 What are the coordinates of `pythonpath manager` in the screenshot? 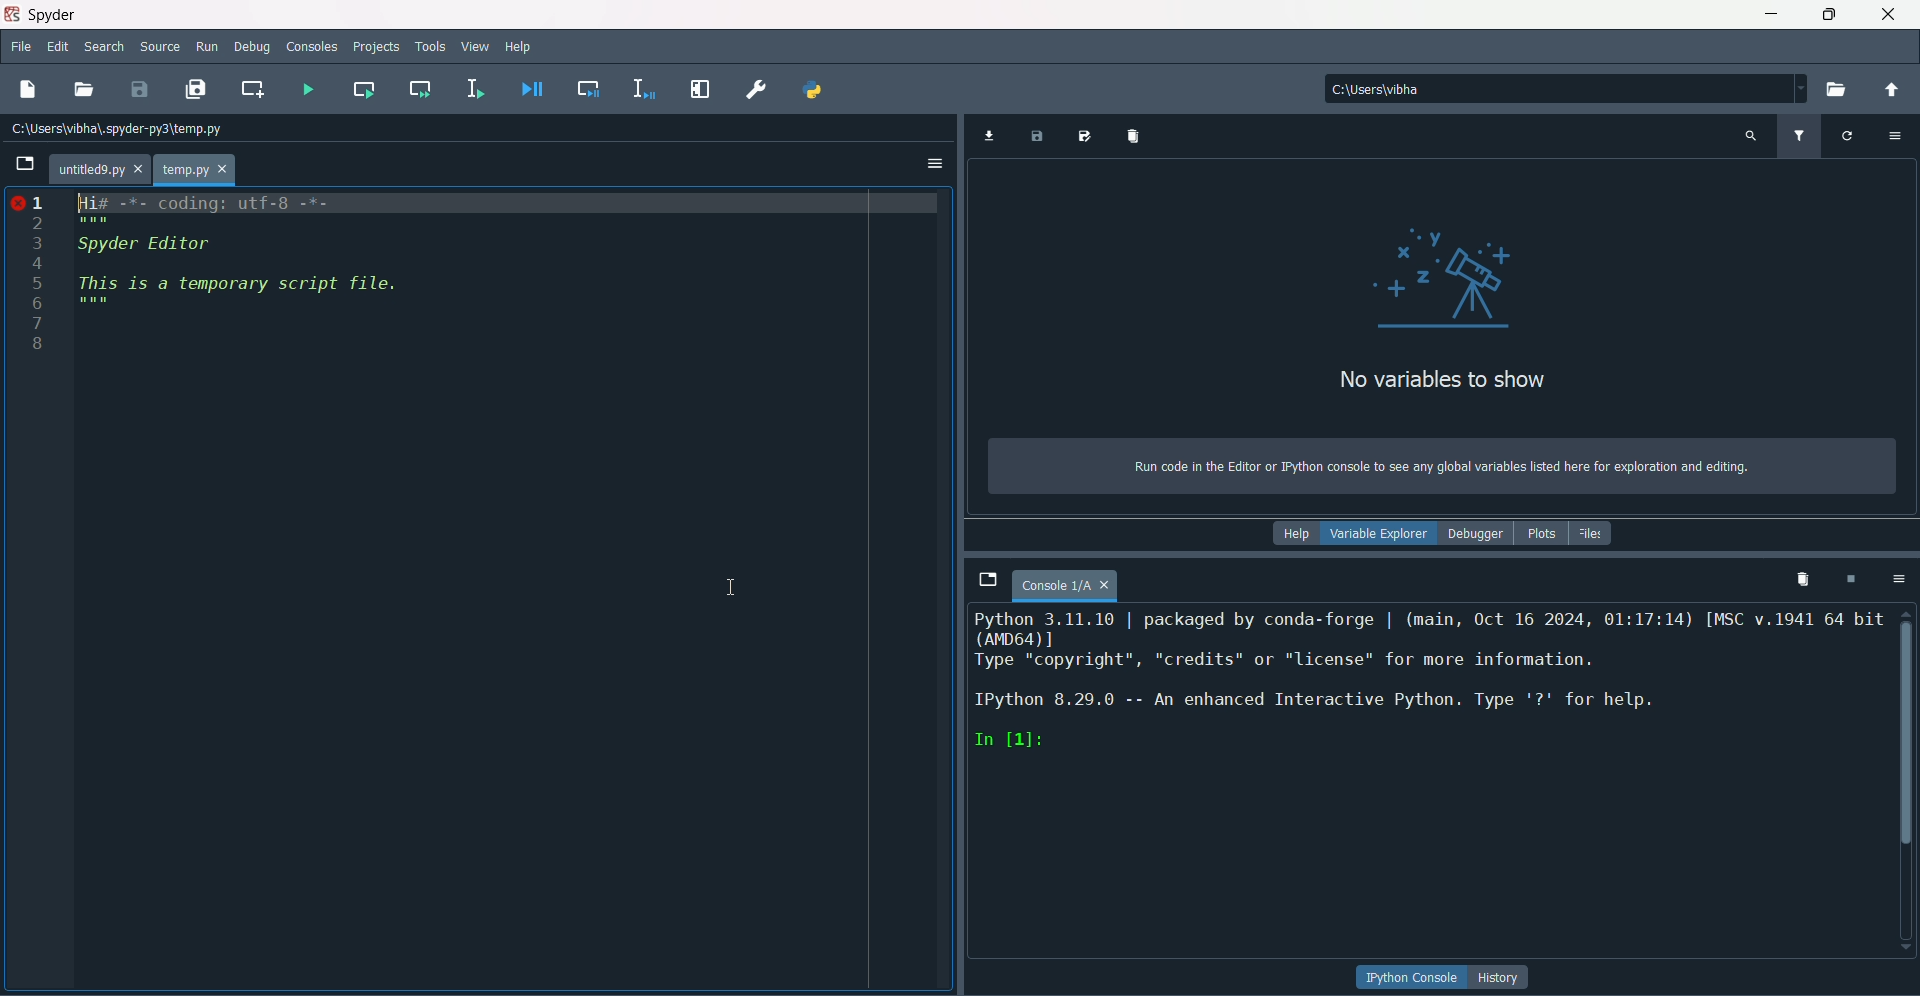 It's located at (815, 91).